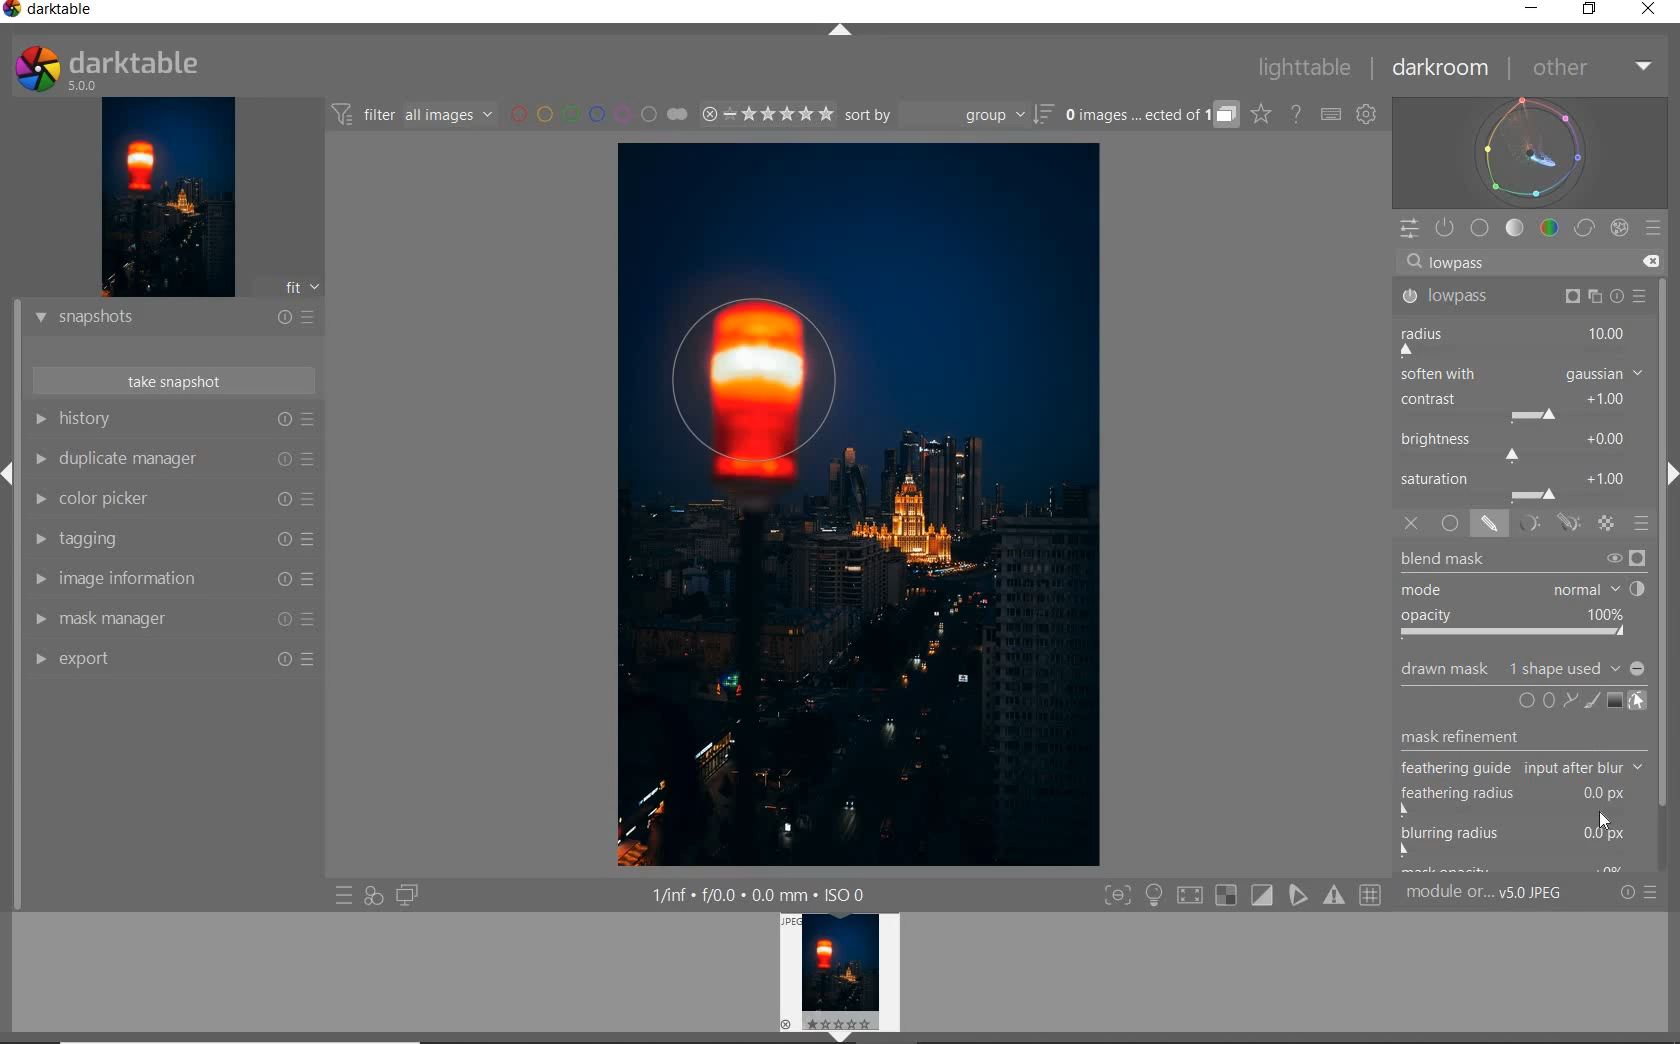 Image resolution: width=1680 pixels, height=1044 pixels. What do you see at coordinates (1260, 116) in the screenshot?
I see `CLICK TO CHANGE THE OVERLAYS SHOWN ON THUMBNAILS` at bounding box center [1260, 116].